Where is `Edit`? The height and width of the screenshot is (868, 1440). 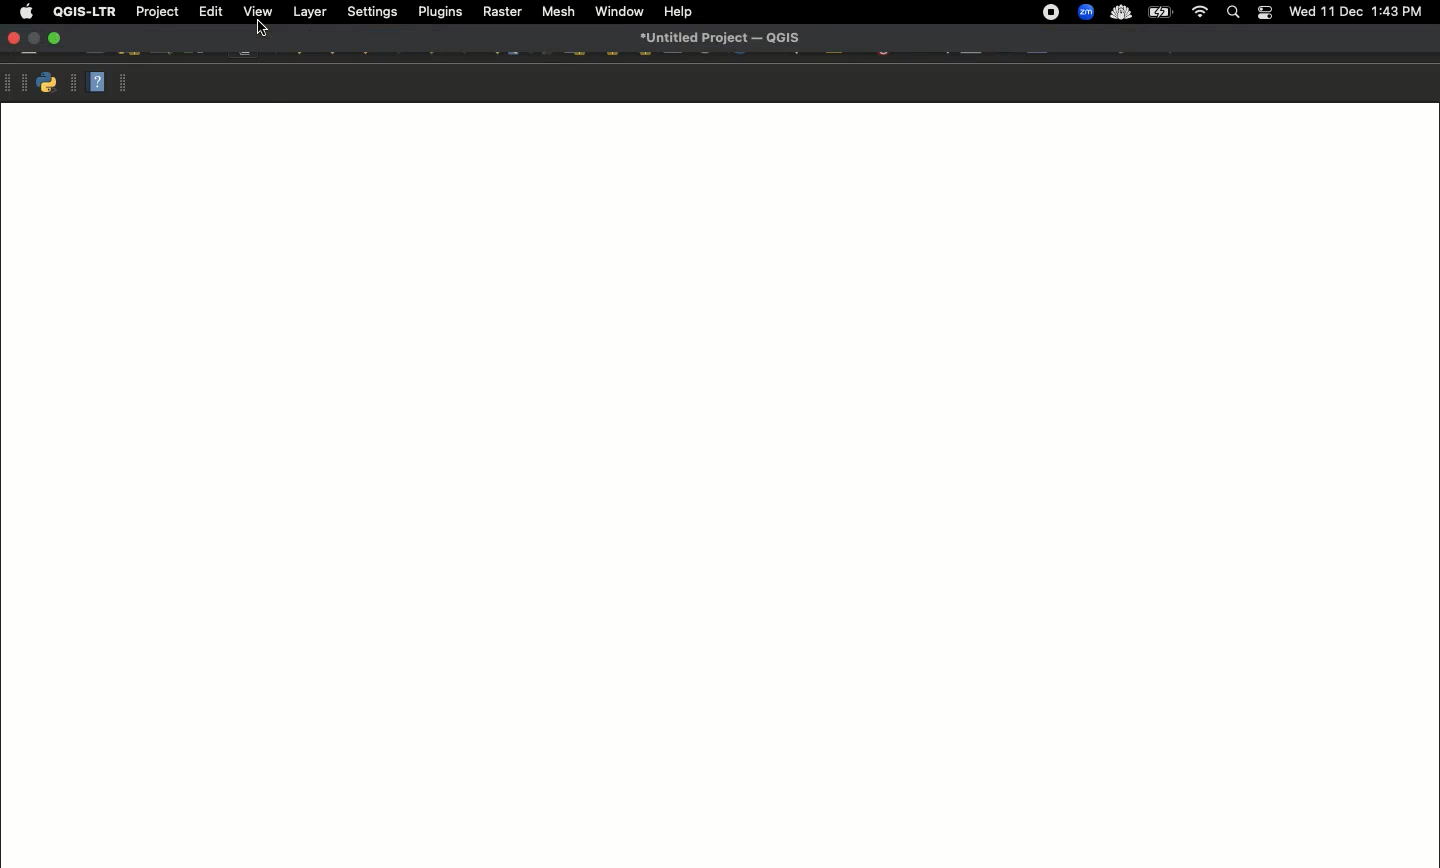 Edit is located at coordinates (211, 11).